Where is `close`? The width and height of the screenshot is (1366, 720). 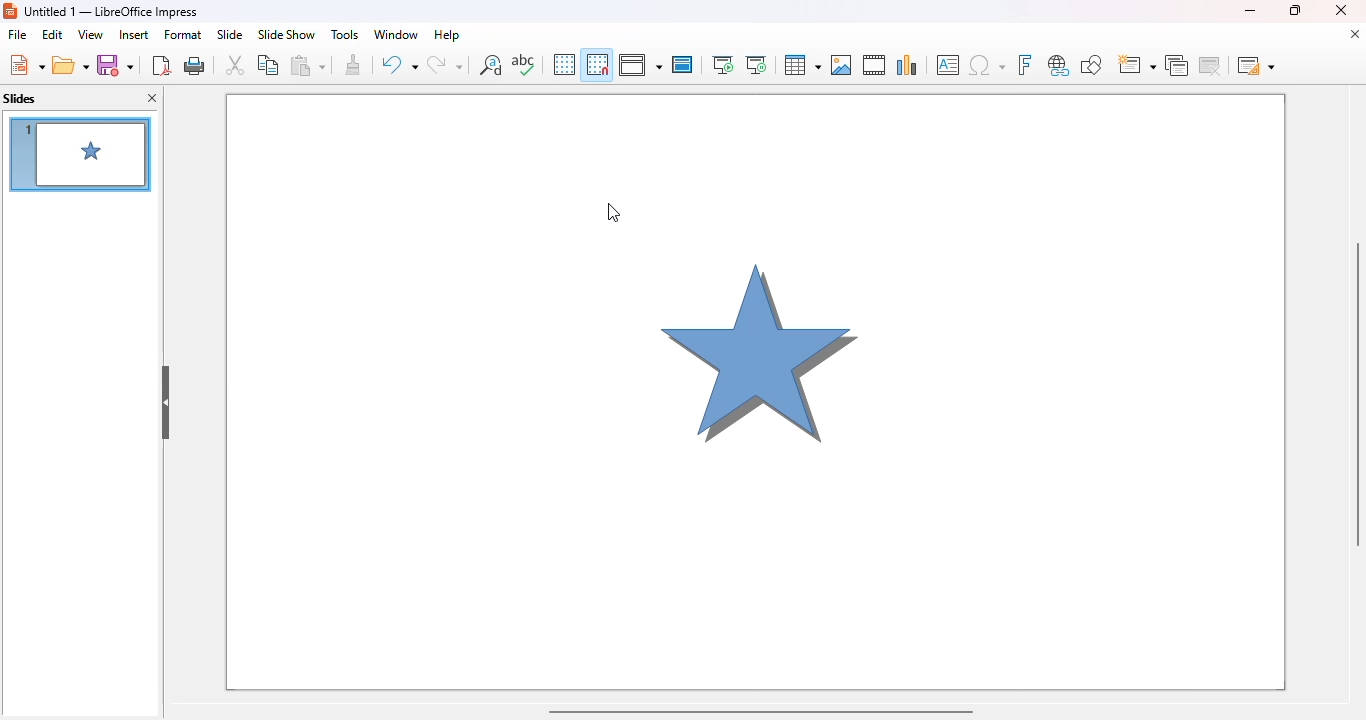 close is located at coordinates (1341, 10).